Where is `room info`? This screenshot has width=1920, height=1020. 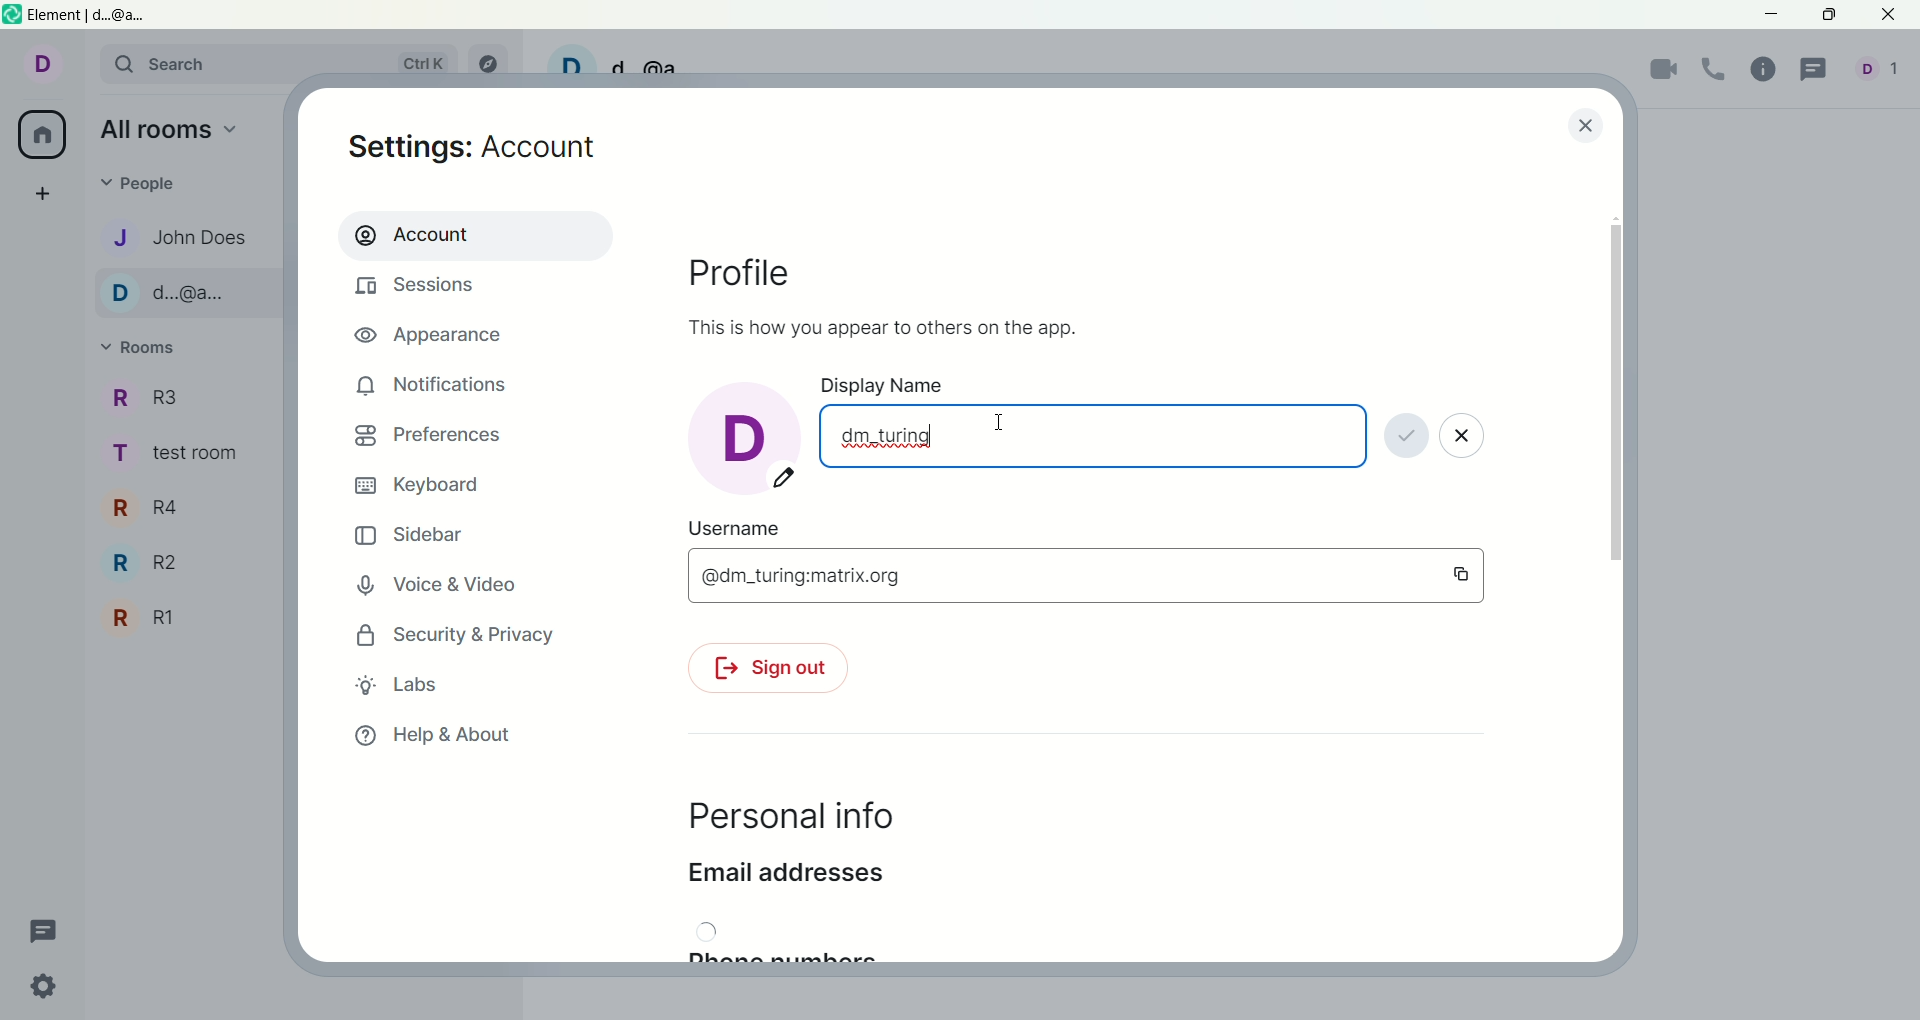 room info is located at coordinates (1769, 68).